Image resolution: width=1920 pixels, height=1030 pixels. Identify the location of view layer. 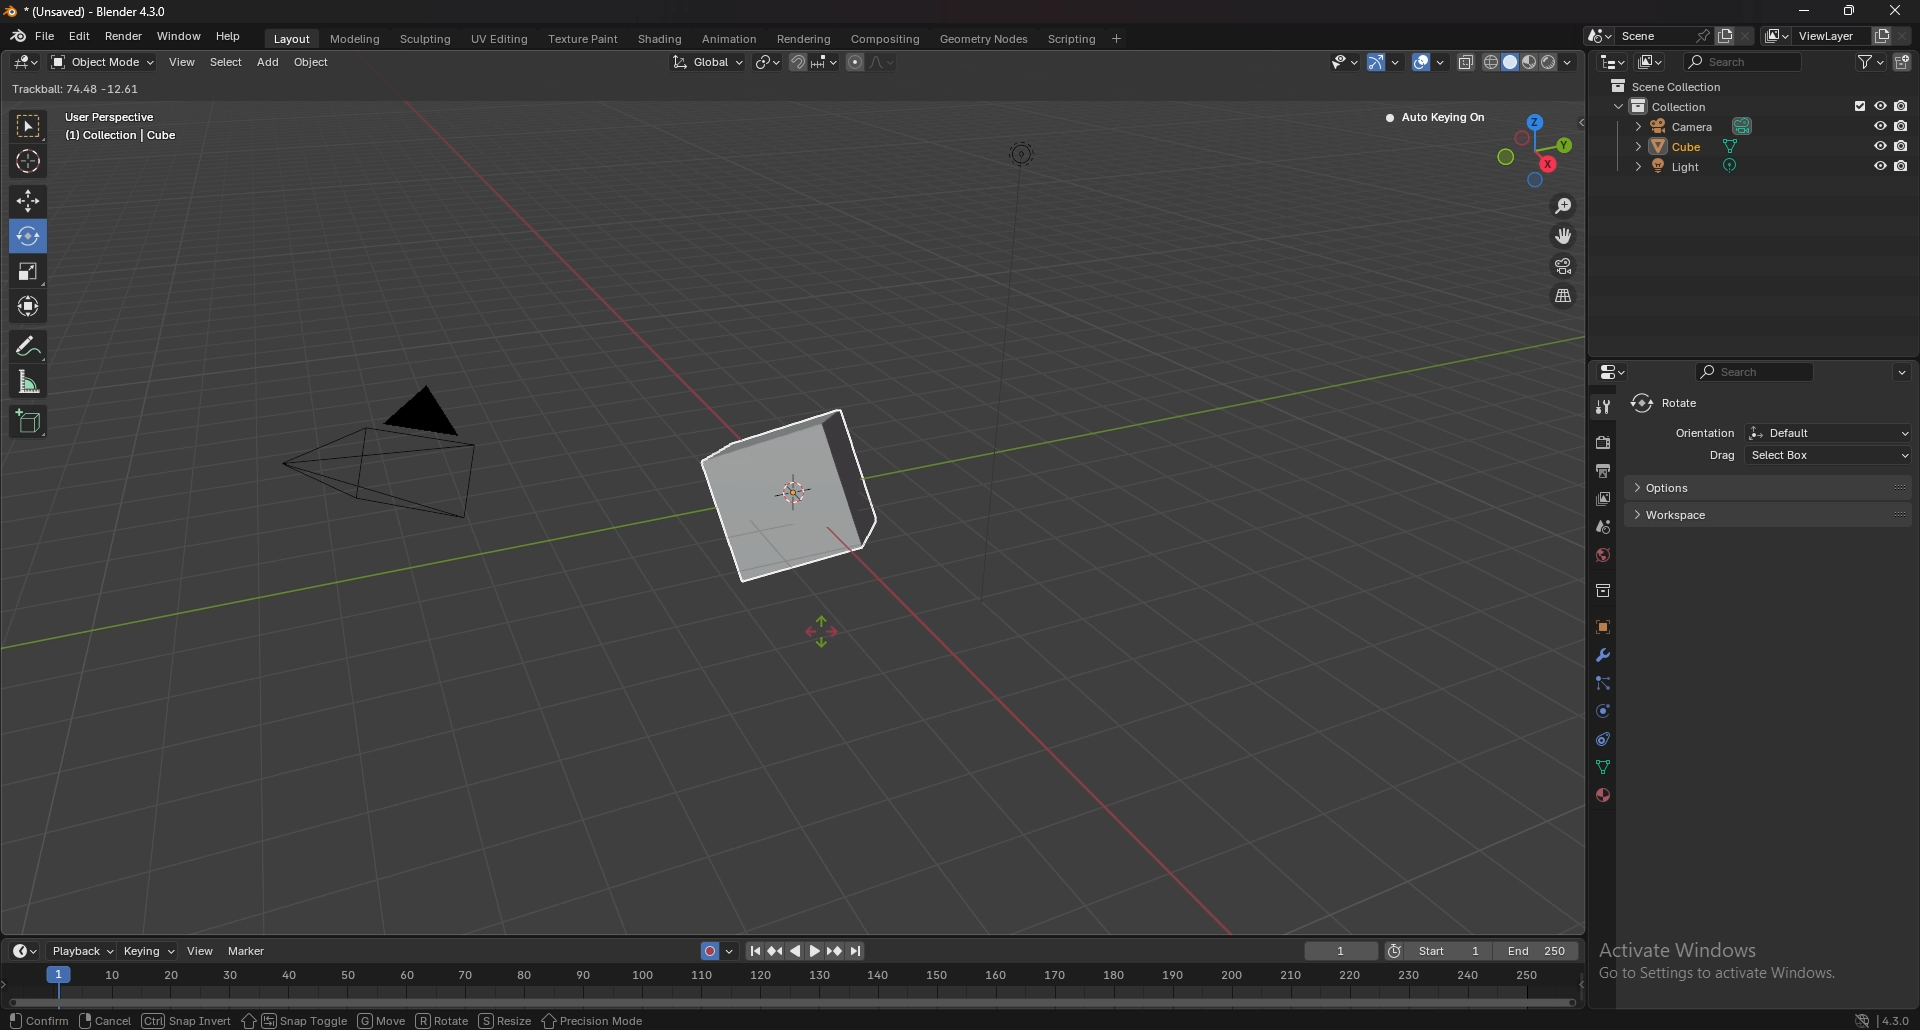
(1815, 36).